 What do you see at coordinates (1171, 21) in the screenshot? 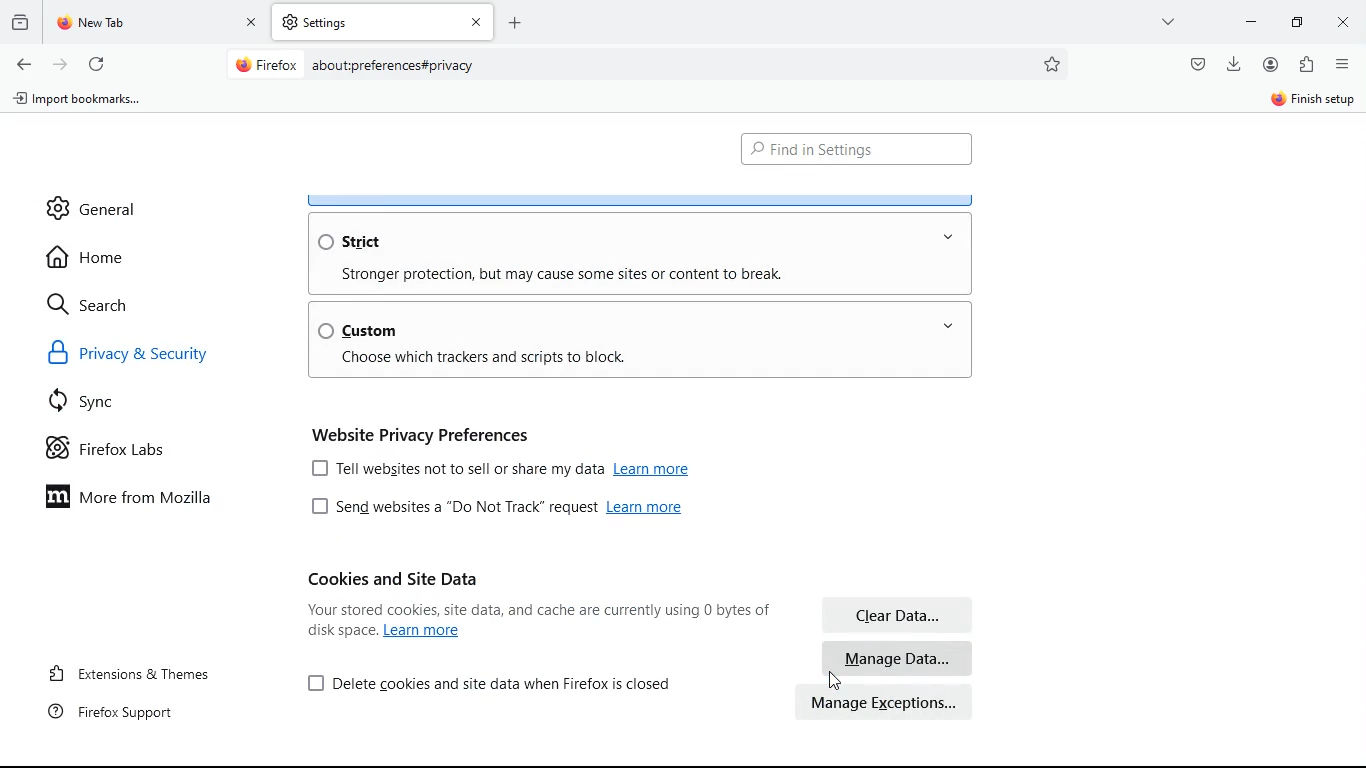
I see `more` at bounding box center [1171, 21].